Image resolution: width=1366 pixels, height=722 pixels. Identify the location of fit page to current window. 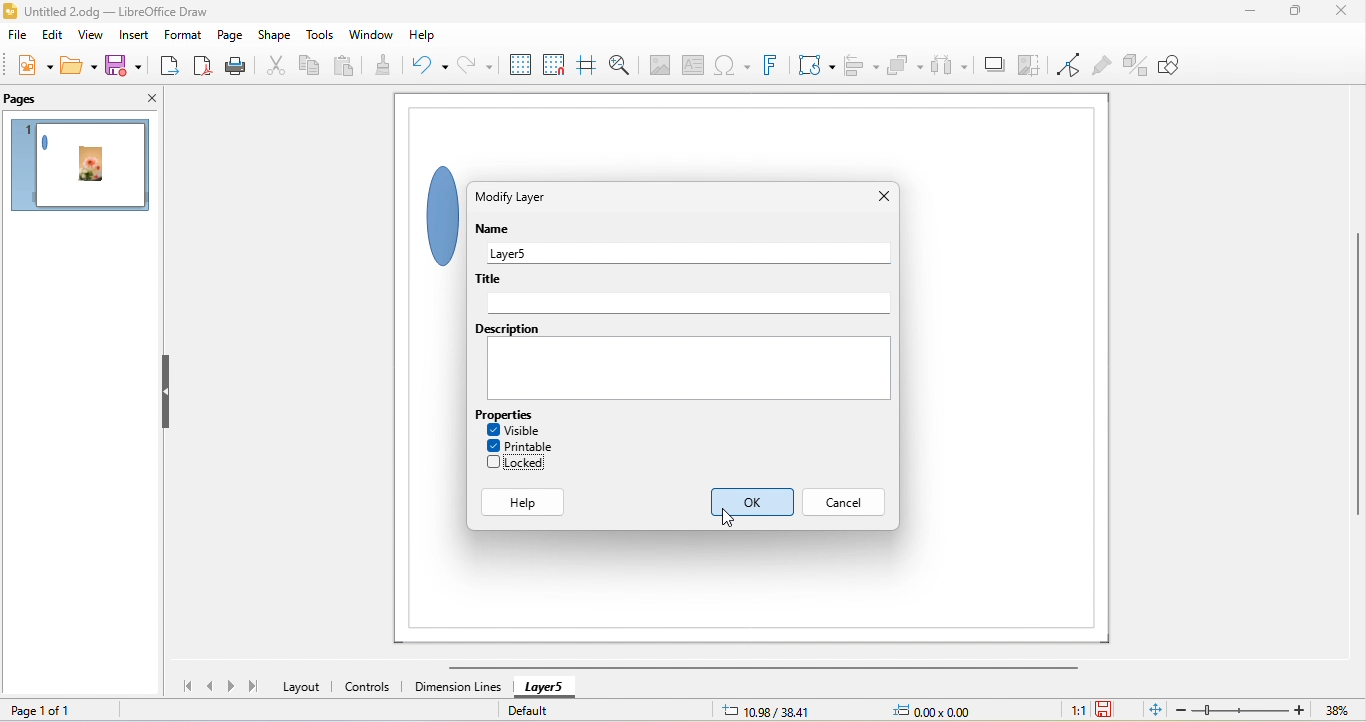
(1153, 709).